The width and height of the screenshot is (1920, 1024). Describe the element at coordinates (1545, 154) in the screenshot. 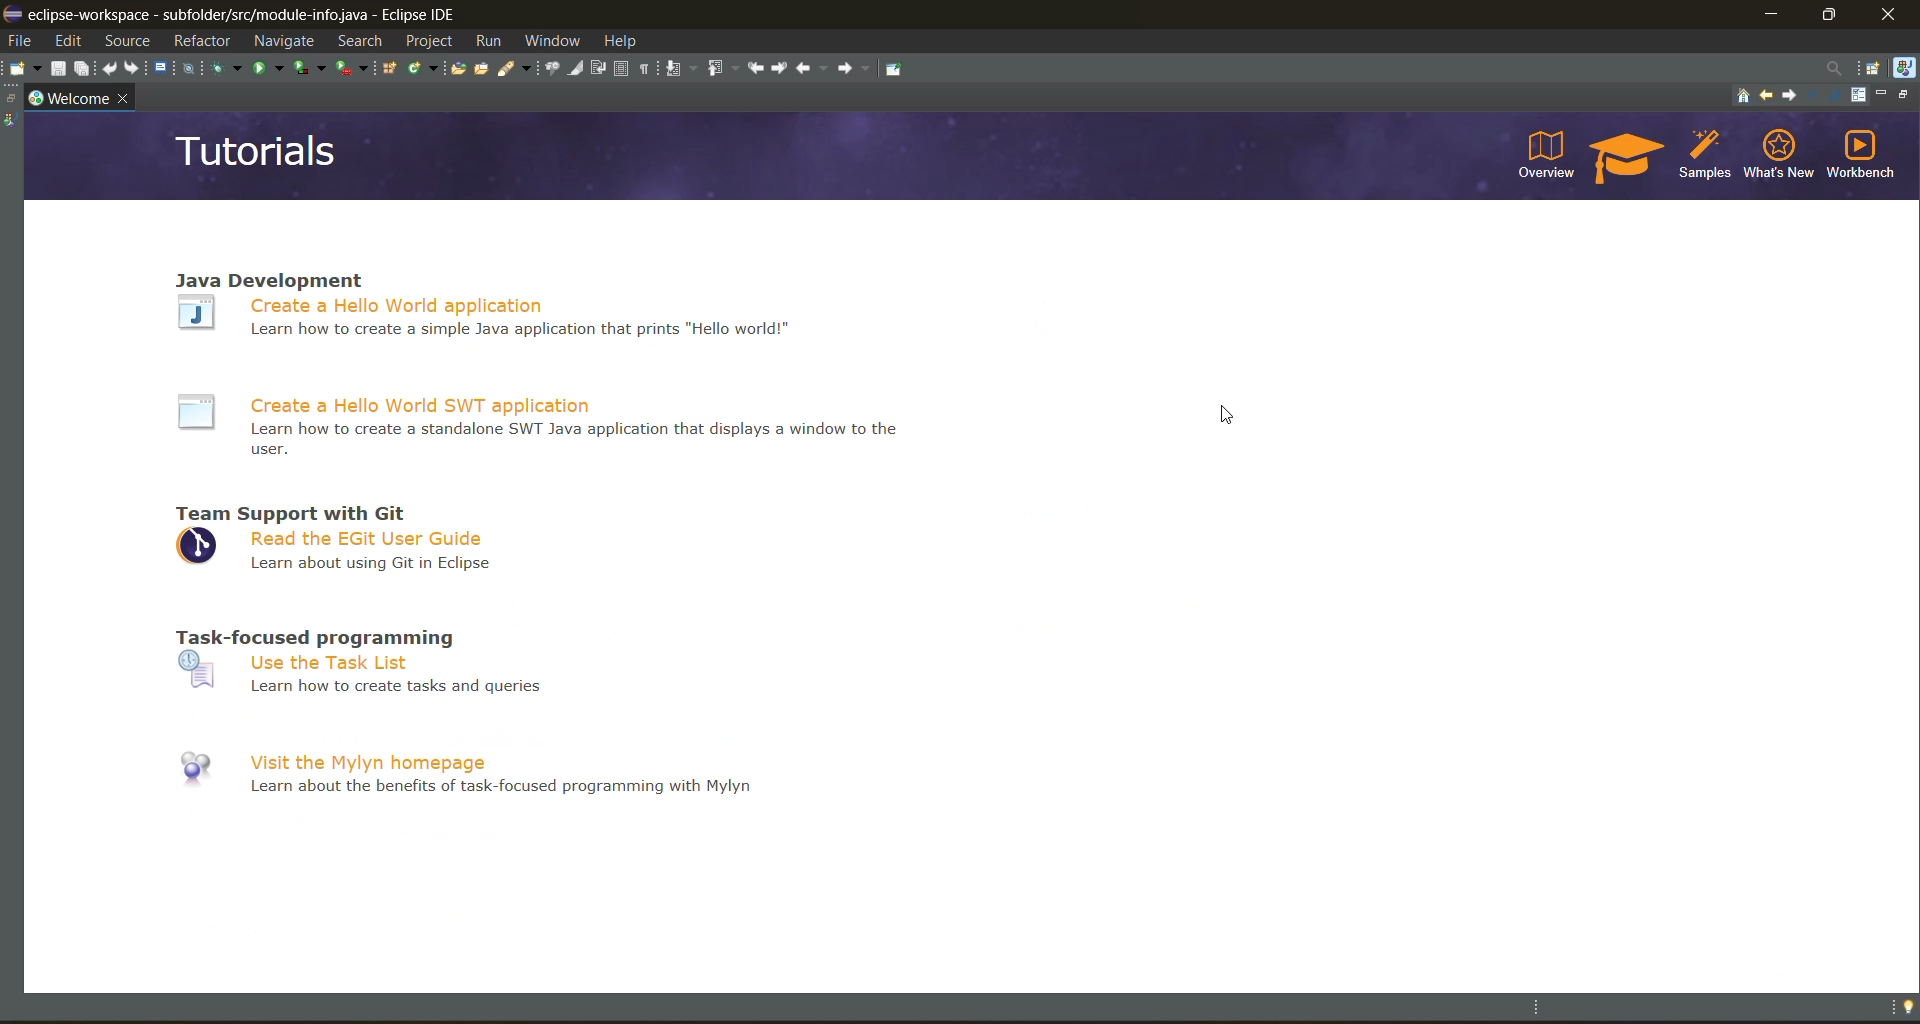

I see `overview` at that location.